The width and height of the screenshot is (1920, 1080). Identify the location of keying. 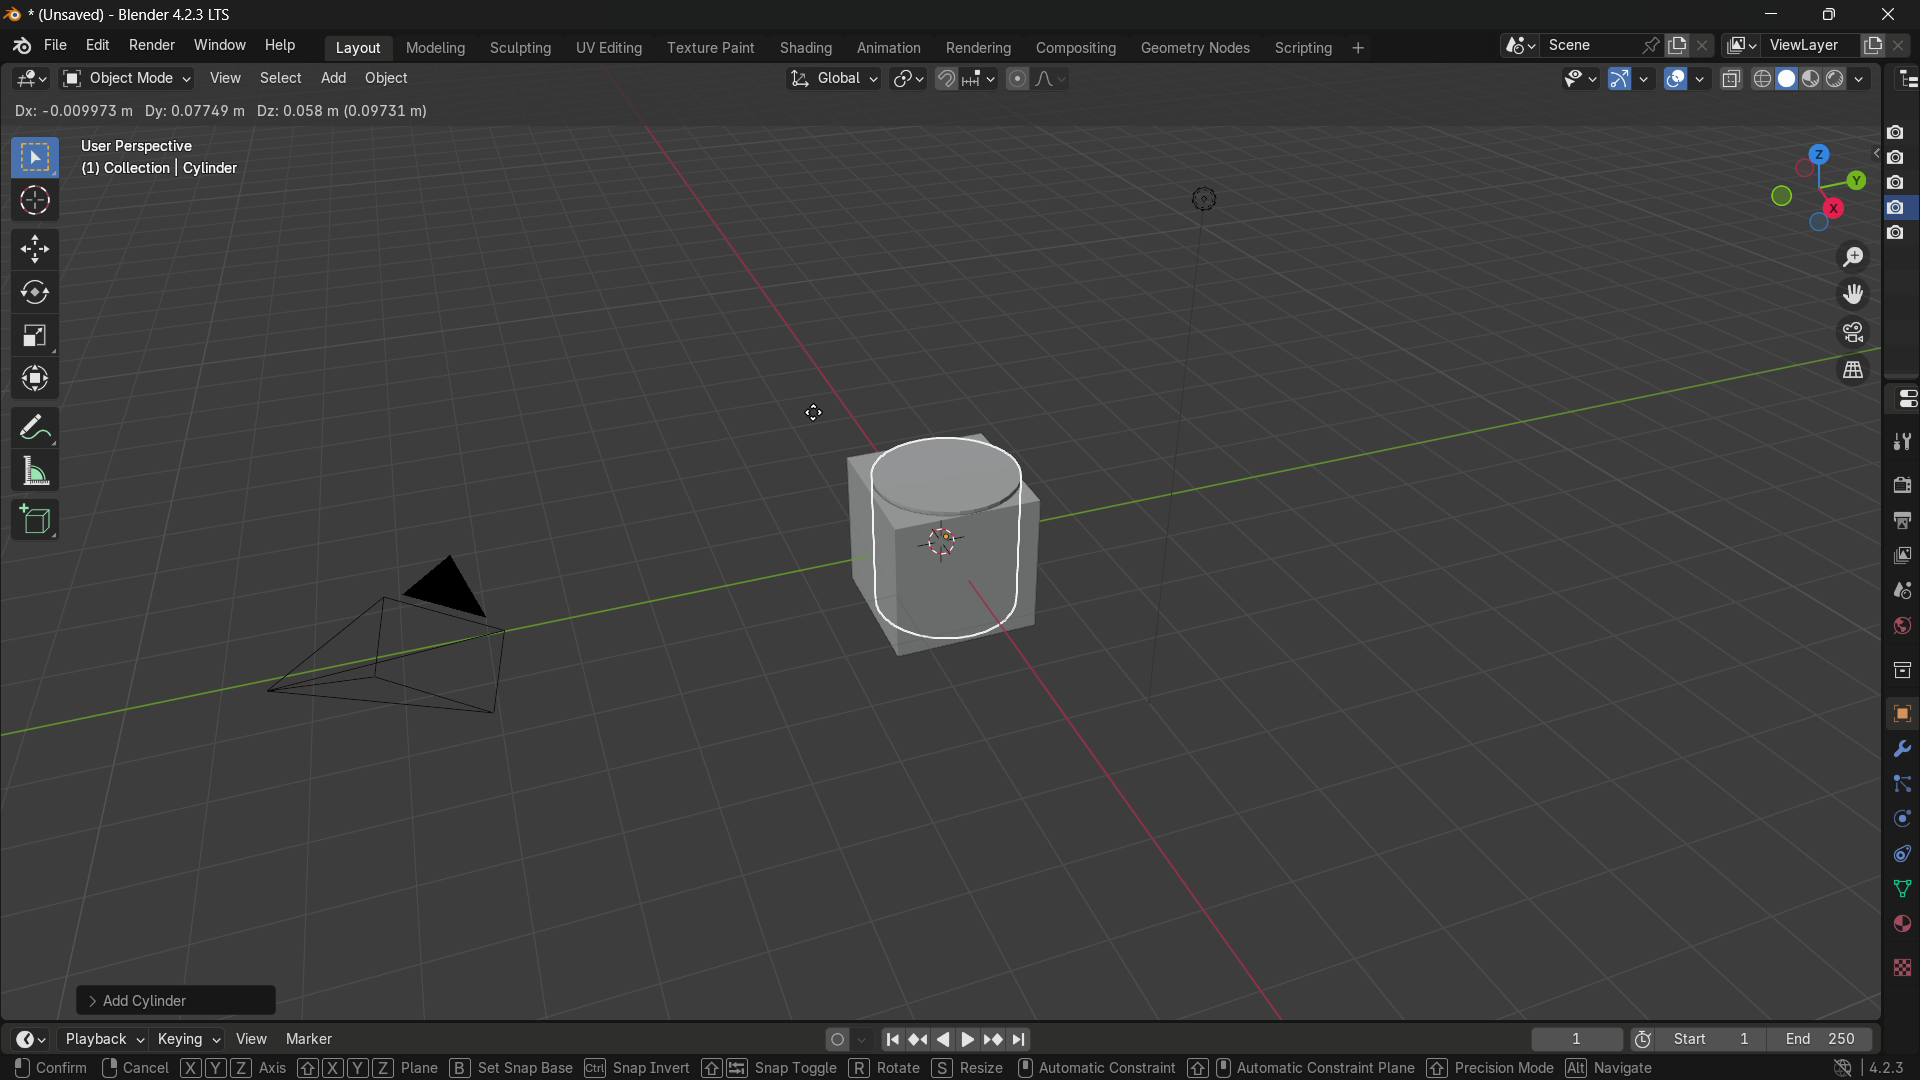
(187, 1039).